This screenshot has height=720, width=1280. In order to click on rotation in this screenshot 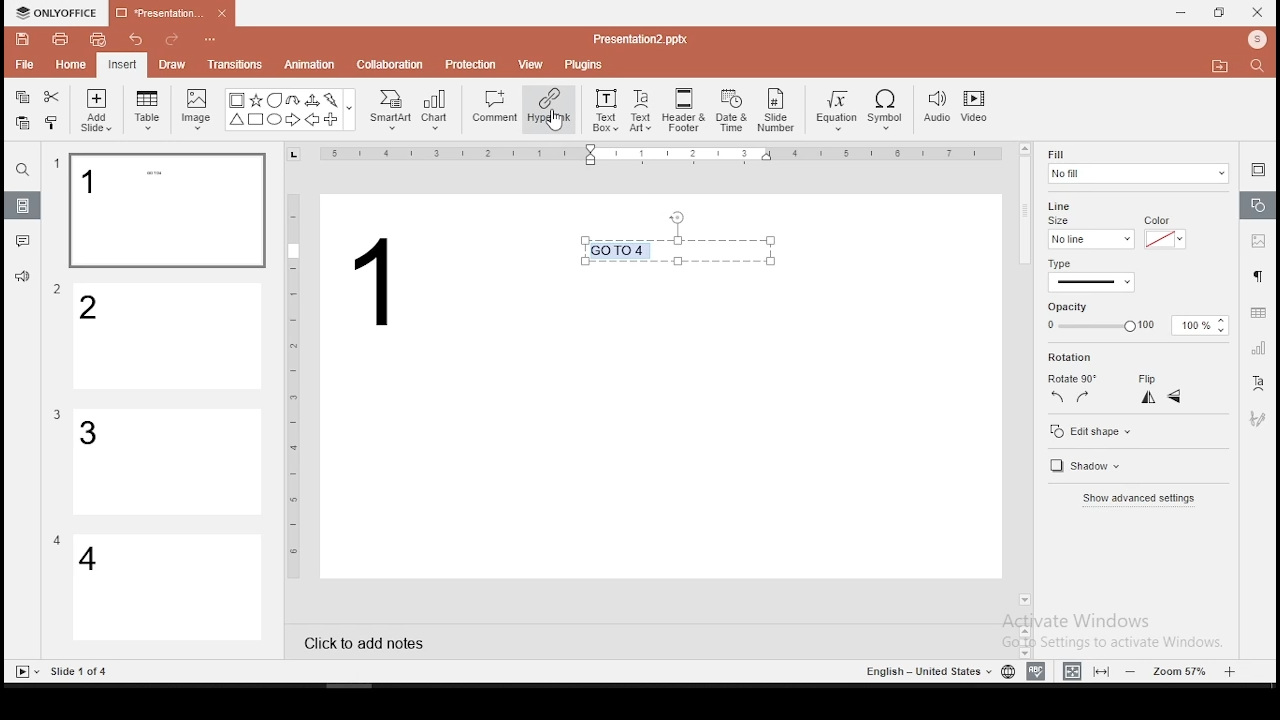, I will do `click(1103, 358)`.